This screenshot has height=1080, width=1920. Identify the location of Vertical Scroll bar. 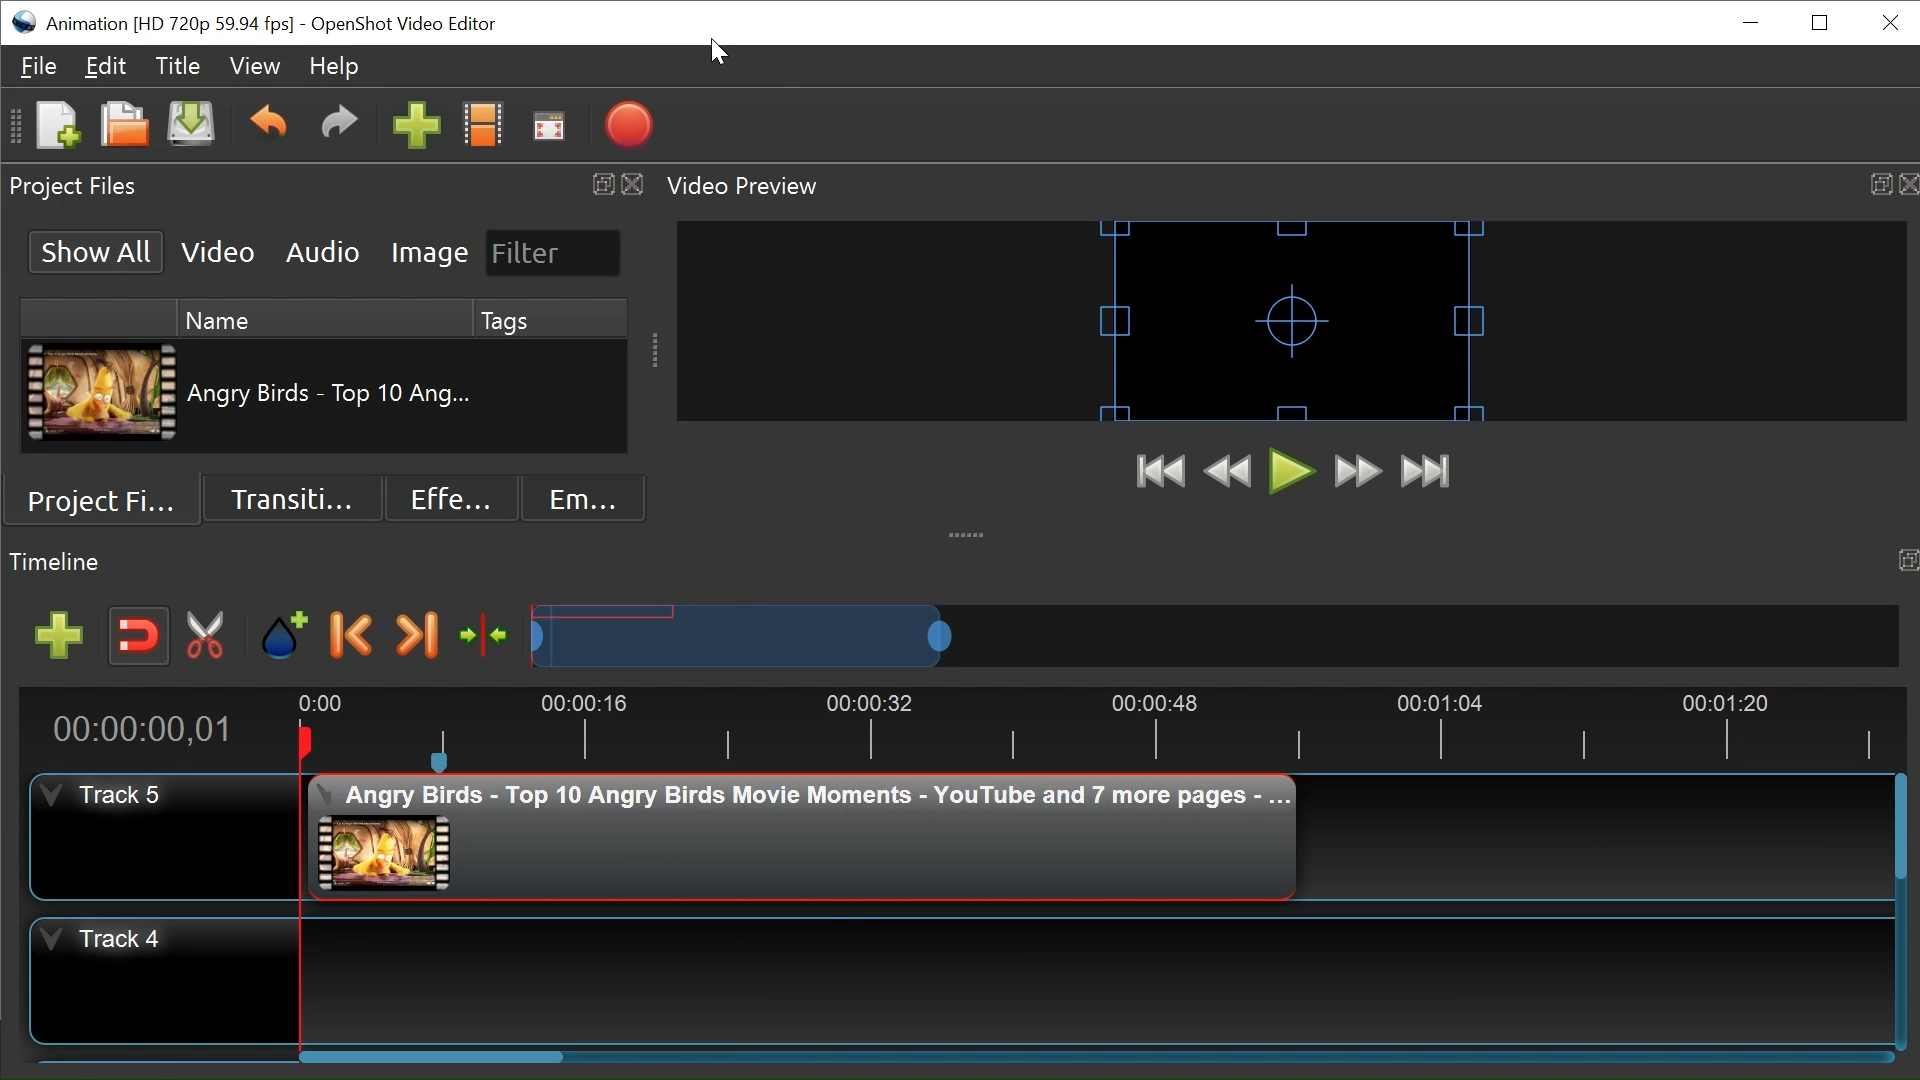
(1901, 832).